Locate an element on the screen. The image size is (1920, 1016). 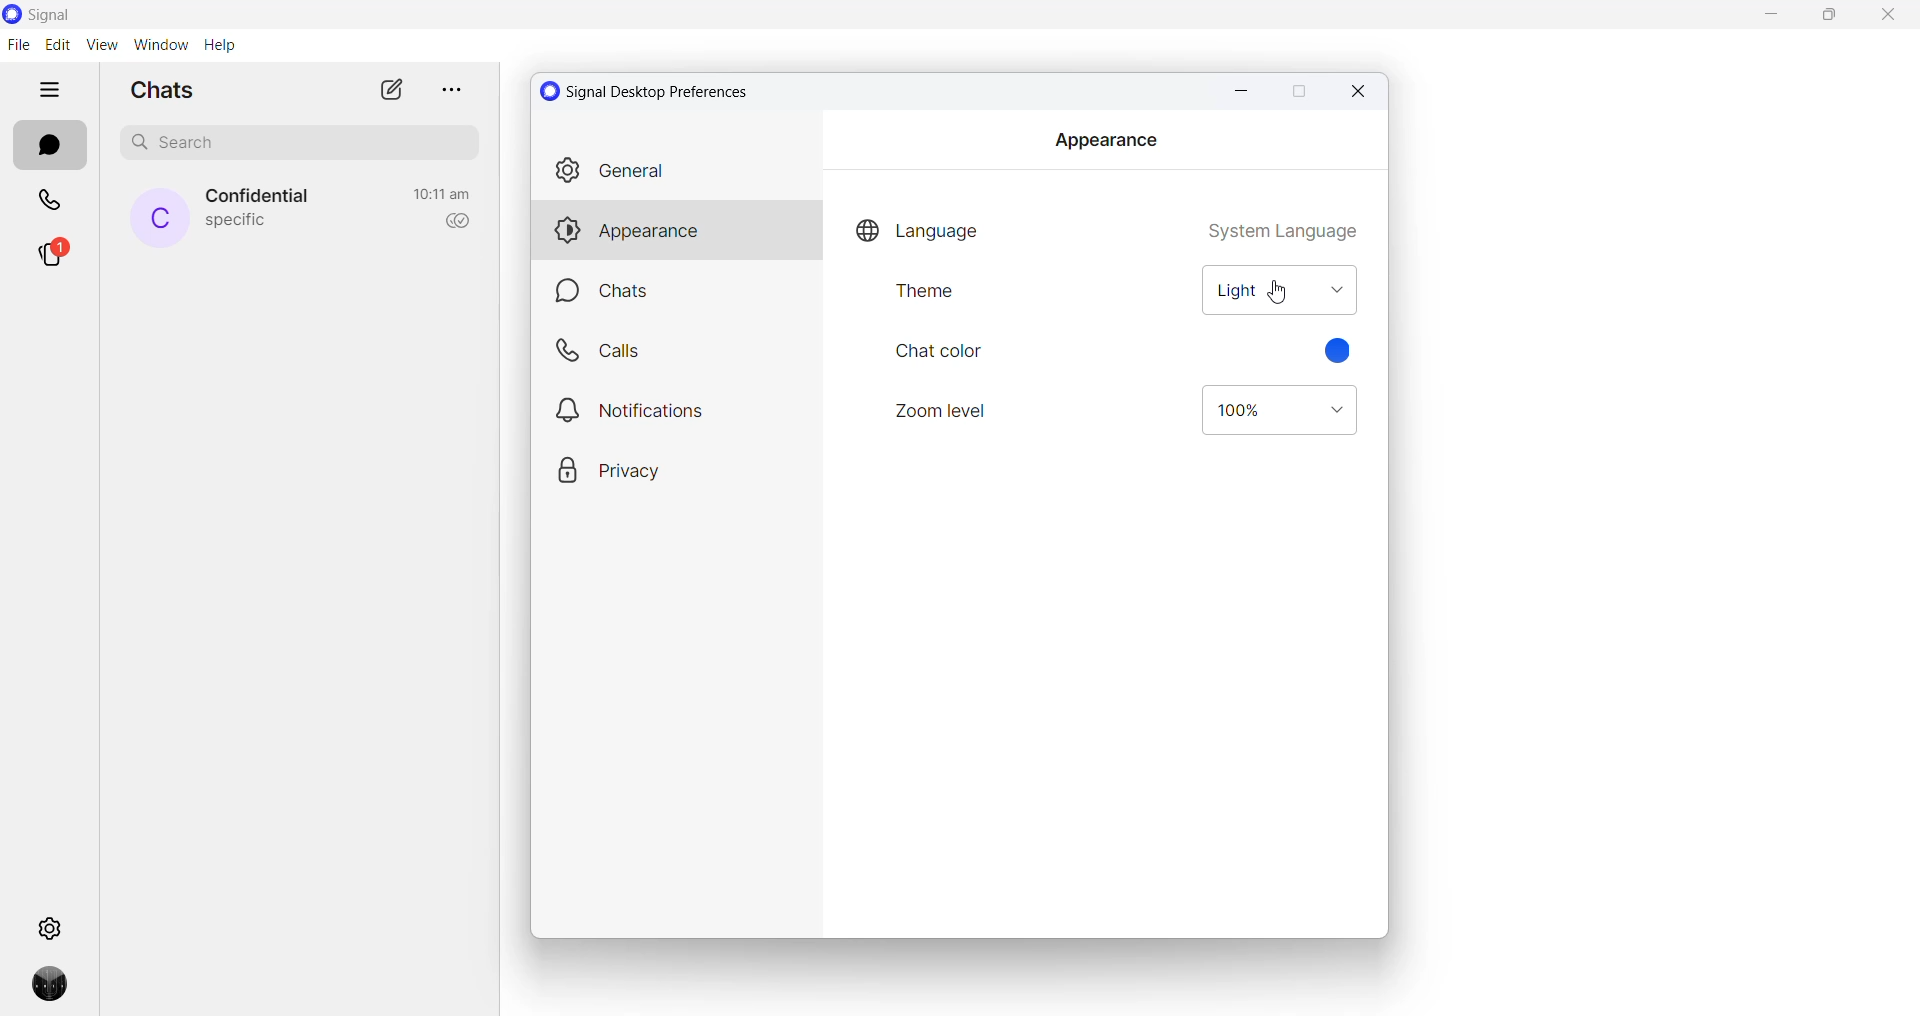
maximize is located at coordinates (1297, 93).